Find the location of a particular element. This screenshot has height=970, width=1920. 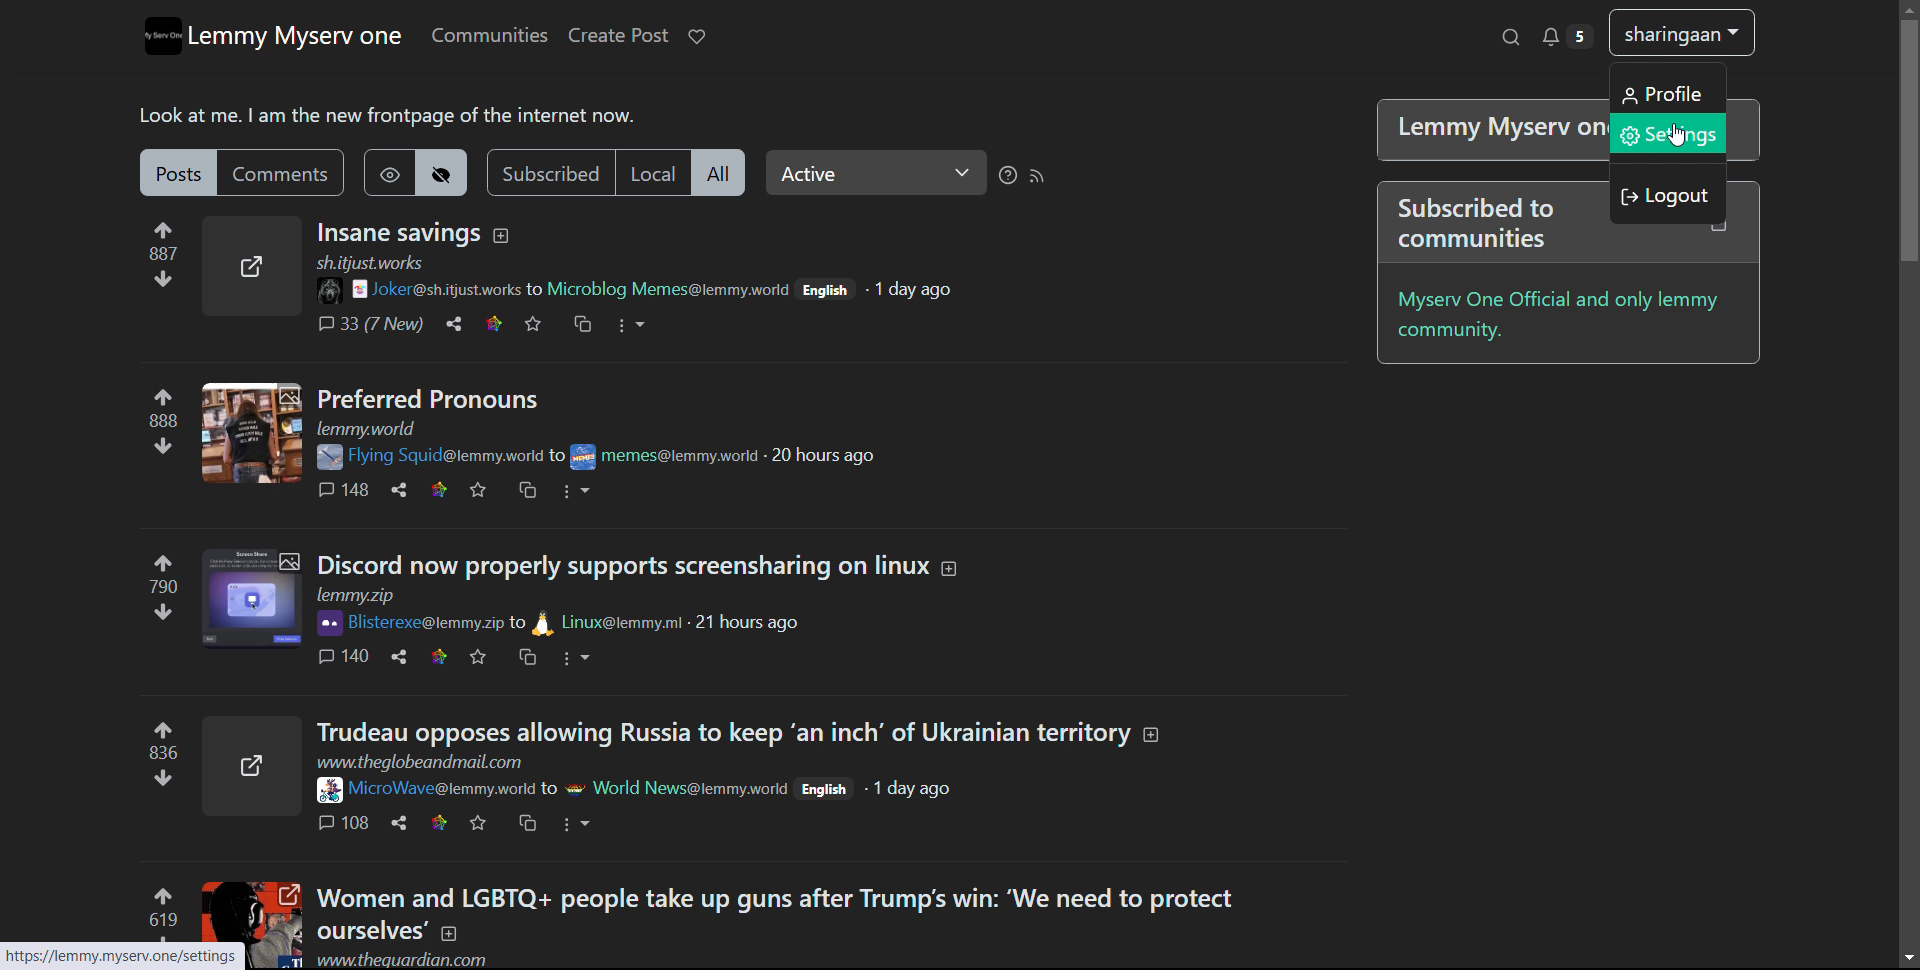

1 day ago is located at coordinates (913, 789).